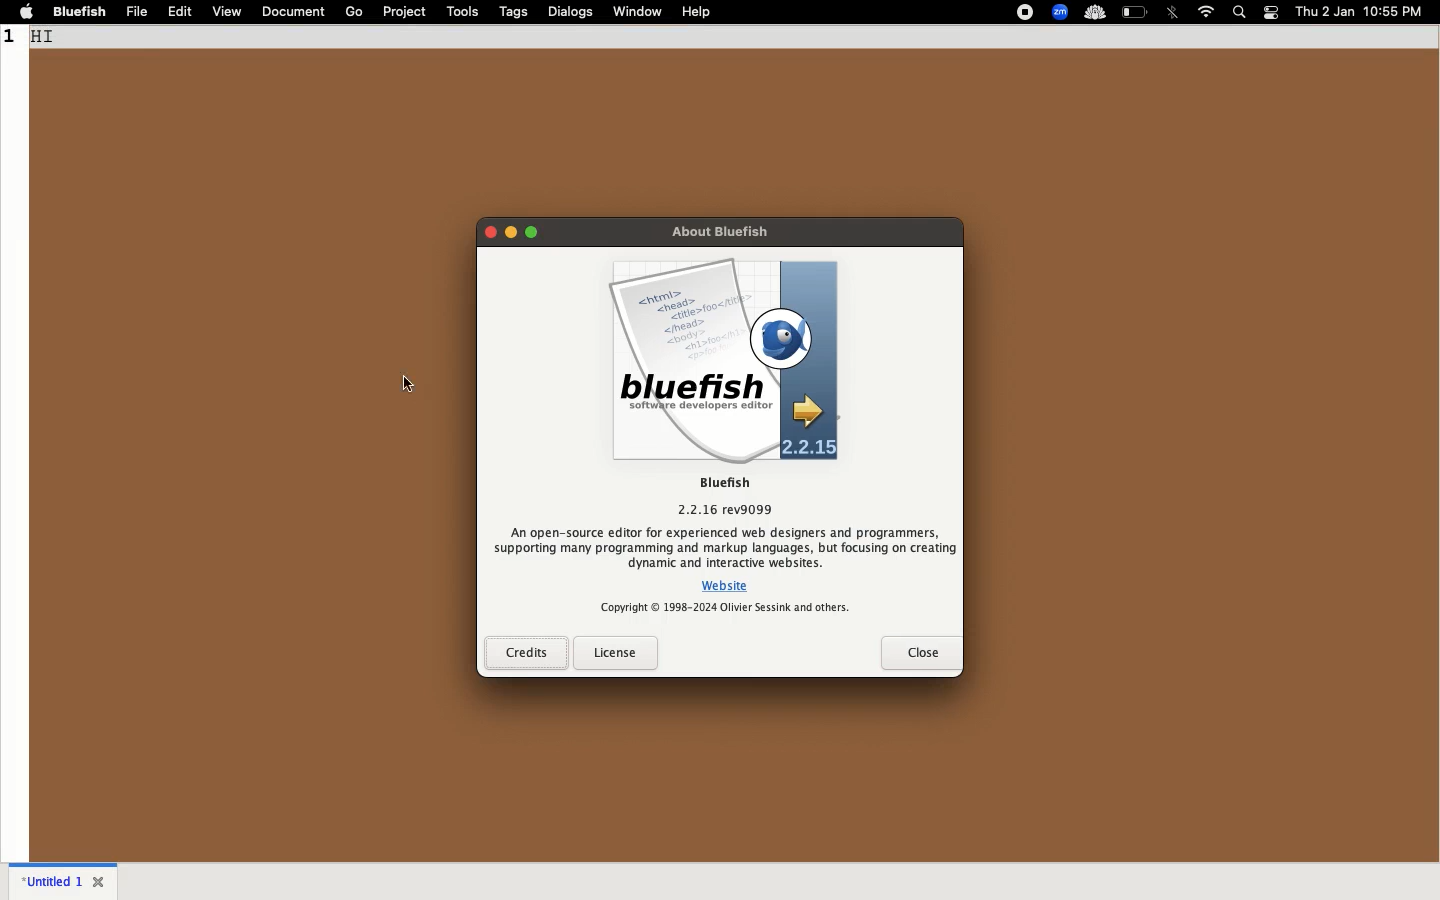 Image resolution: width=1440 pixels, height=900 pixels. Describe the element at coordinates (697, 11) in the screenshot. I see `help` at that location.